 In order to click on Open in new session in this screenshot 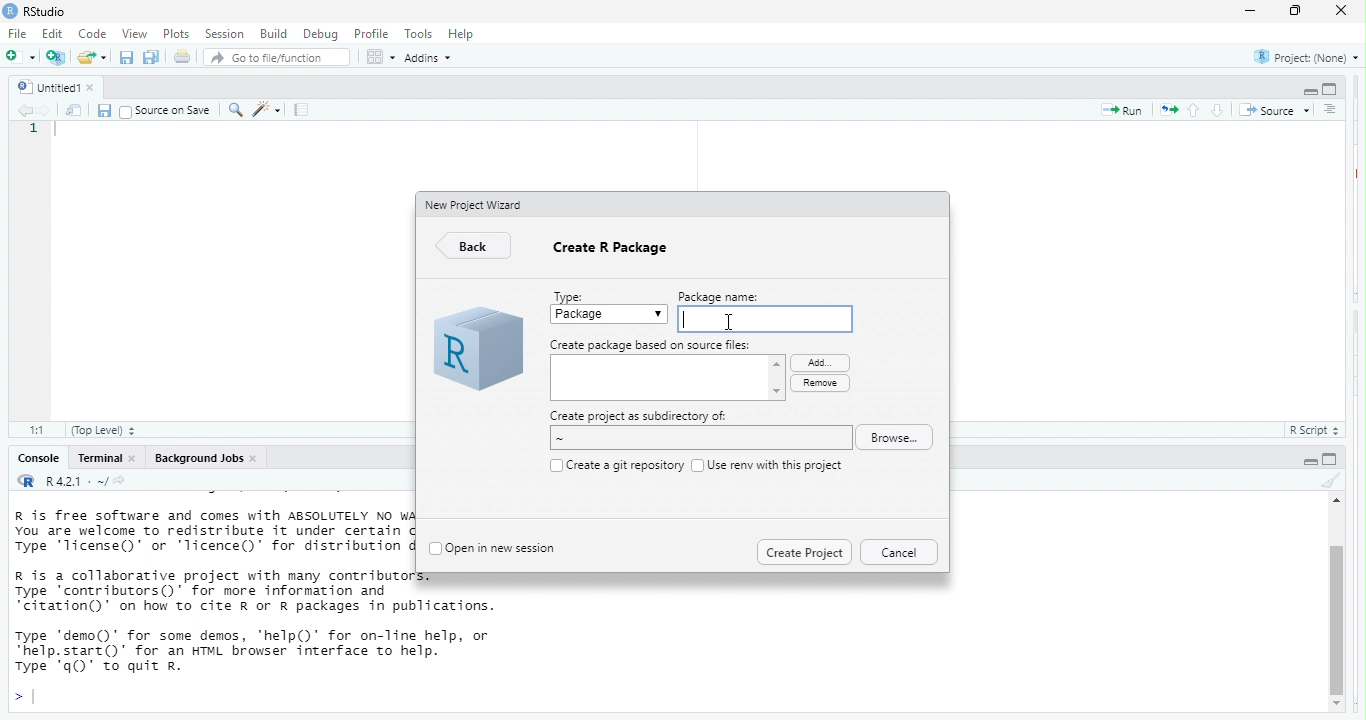, I will do `click(505, 546)`.